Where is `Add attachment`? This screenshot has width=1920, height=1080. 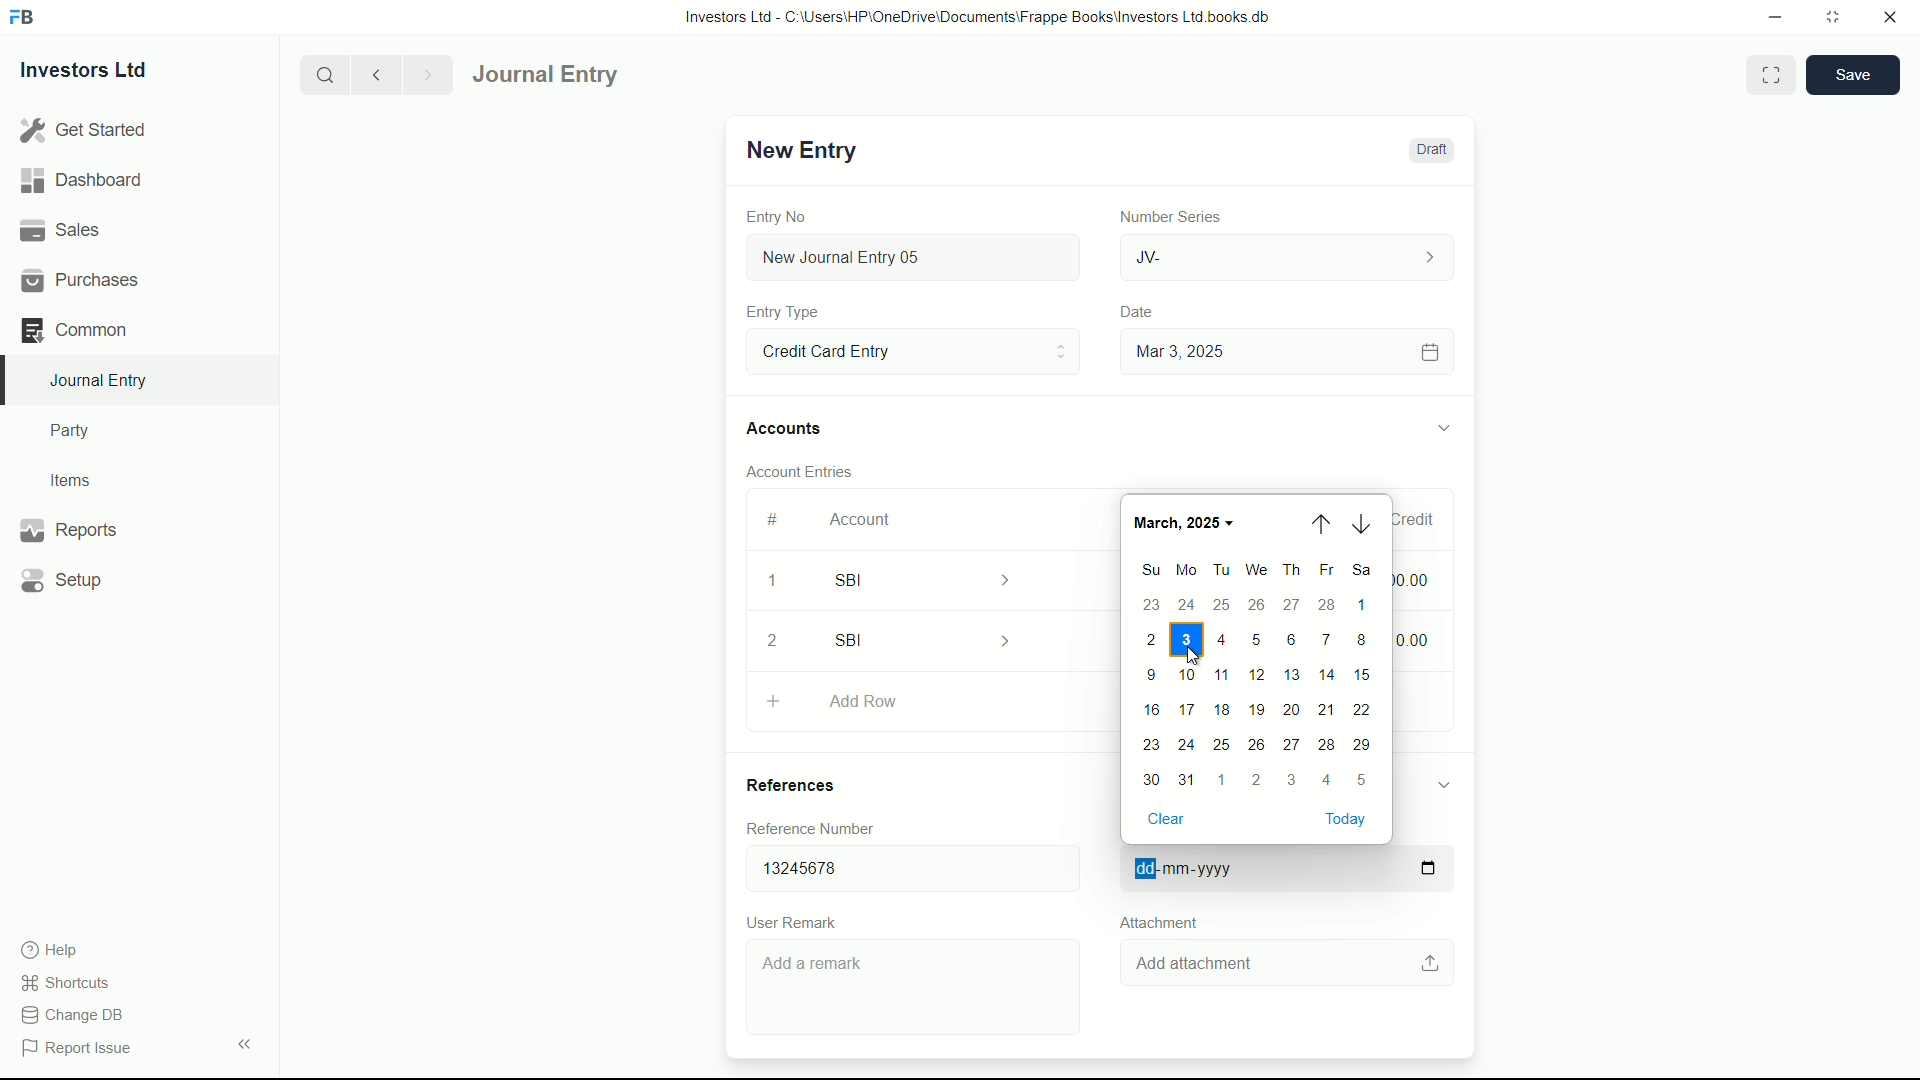 Add attachment is located at coordinates (1289, 964).